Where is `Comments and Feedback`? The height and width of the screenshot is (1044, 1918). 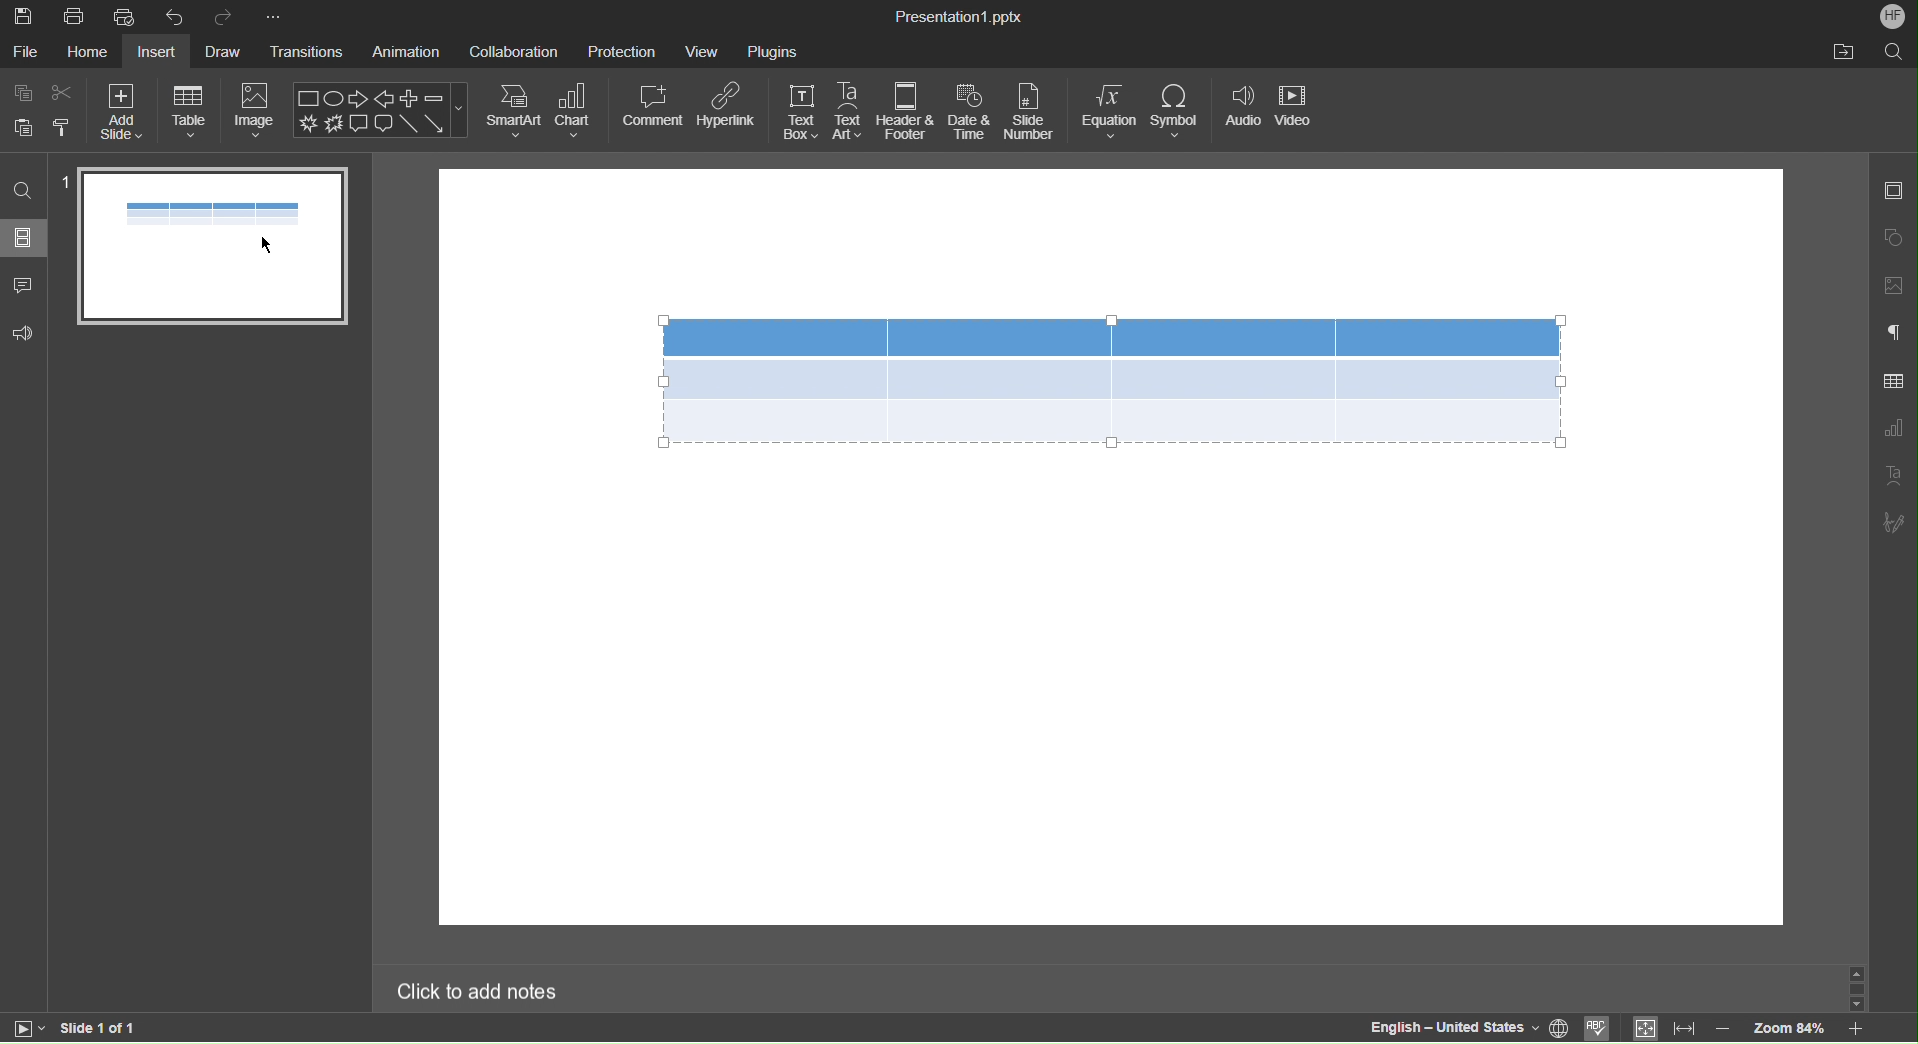
Comments and Feedback is located at coordinates (23, 337).